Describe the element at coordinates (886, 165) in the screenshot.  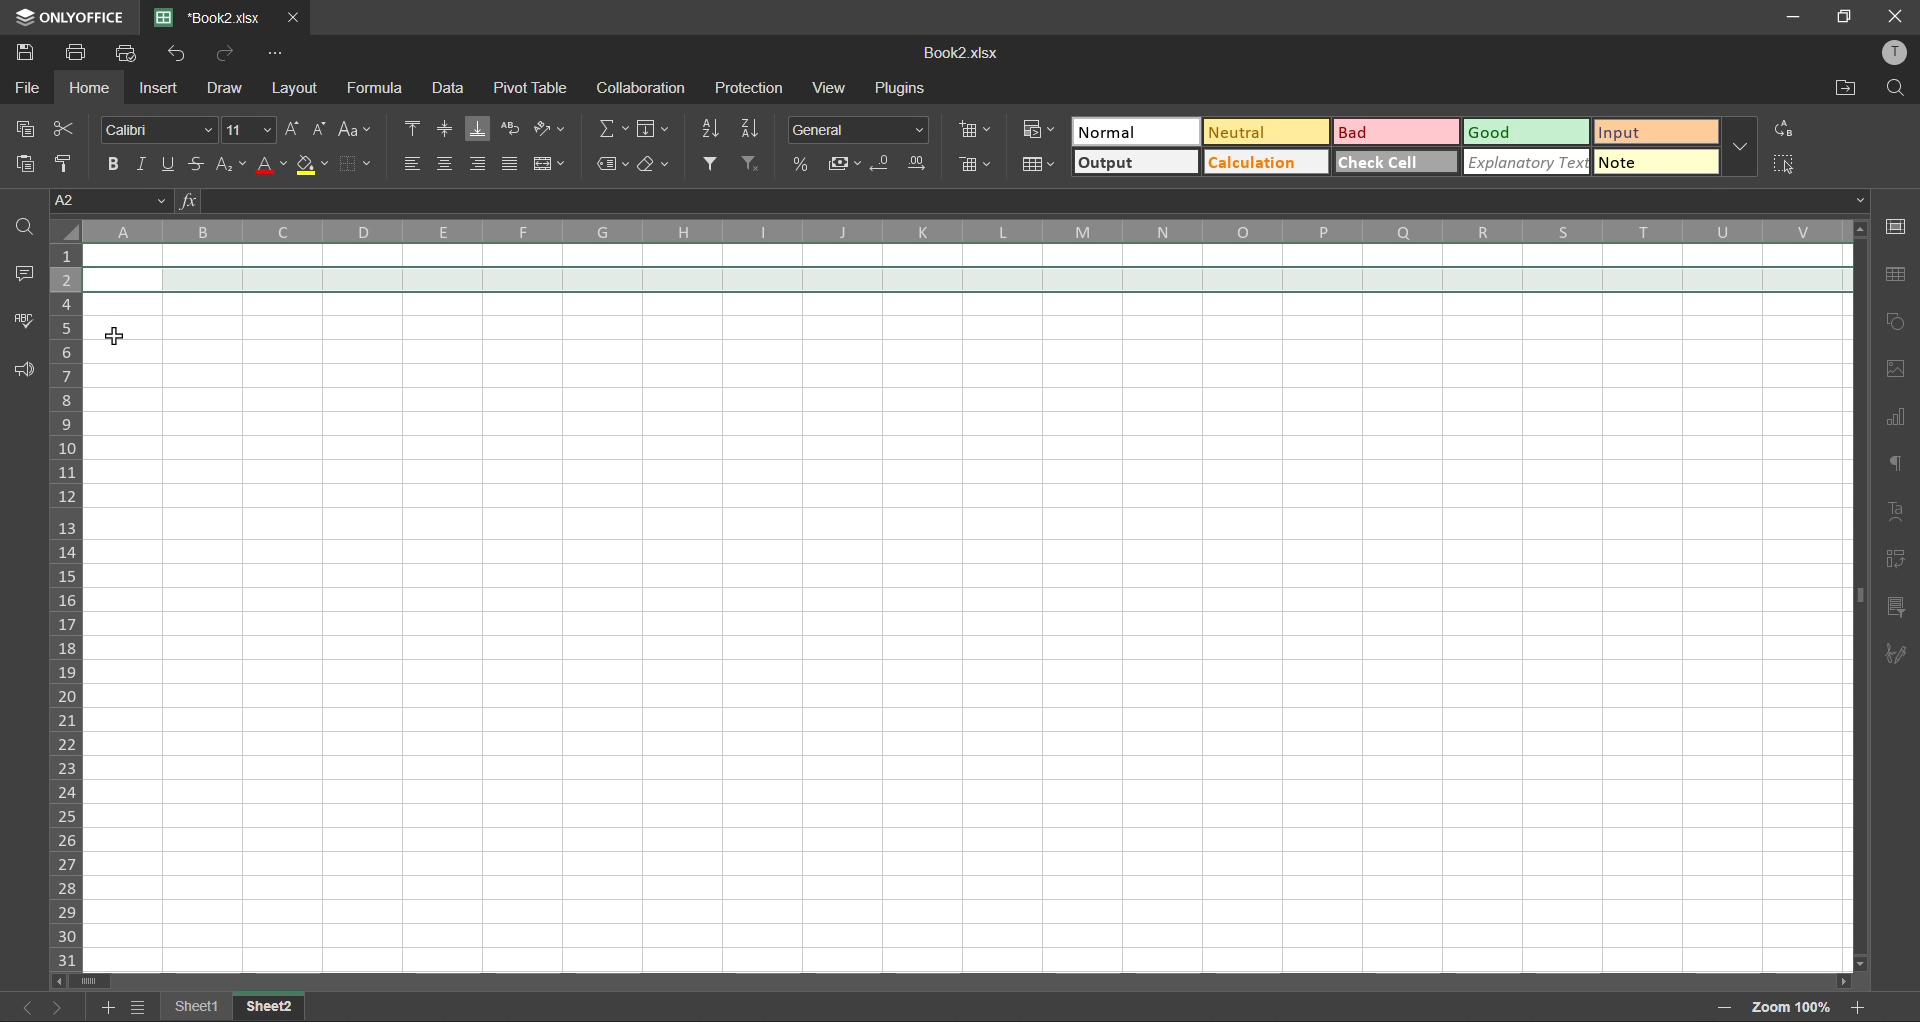
I see `decrease decimal` at that location.